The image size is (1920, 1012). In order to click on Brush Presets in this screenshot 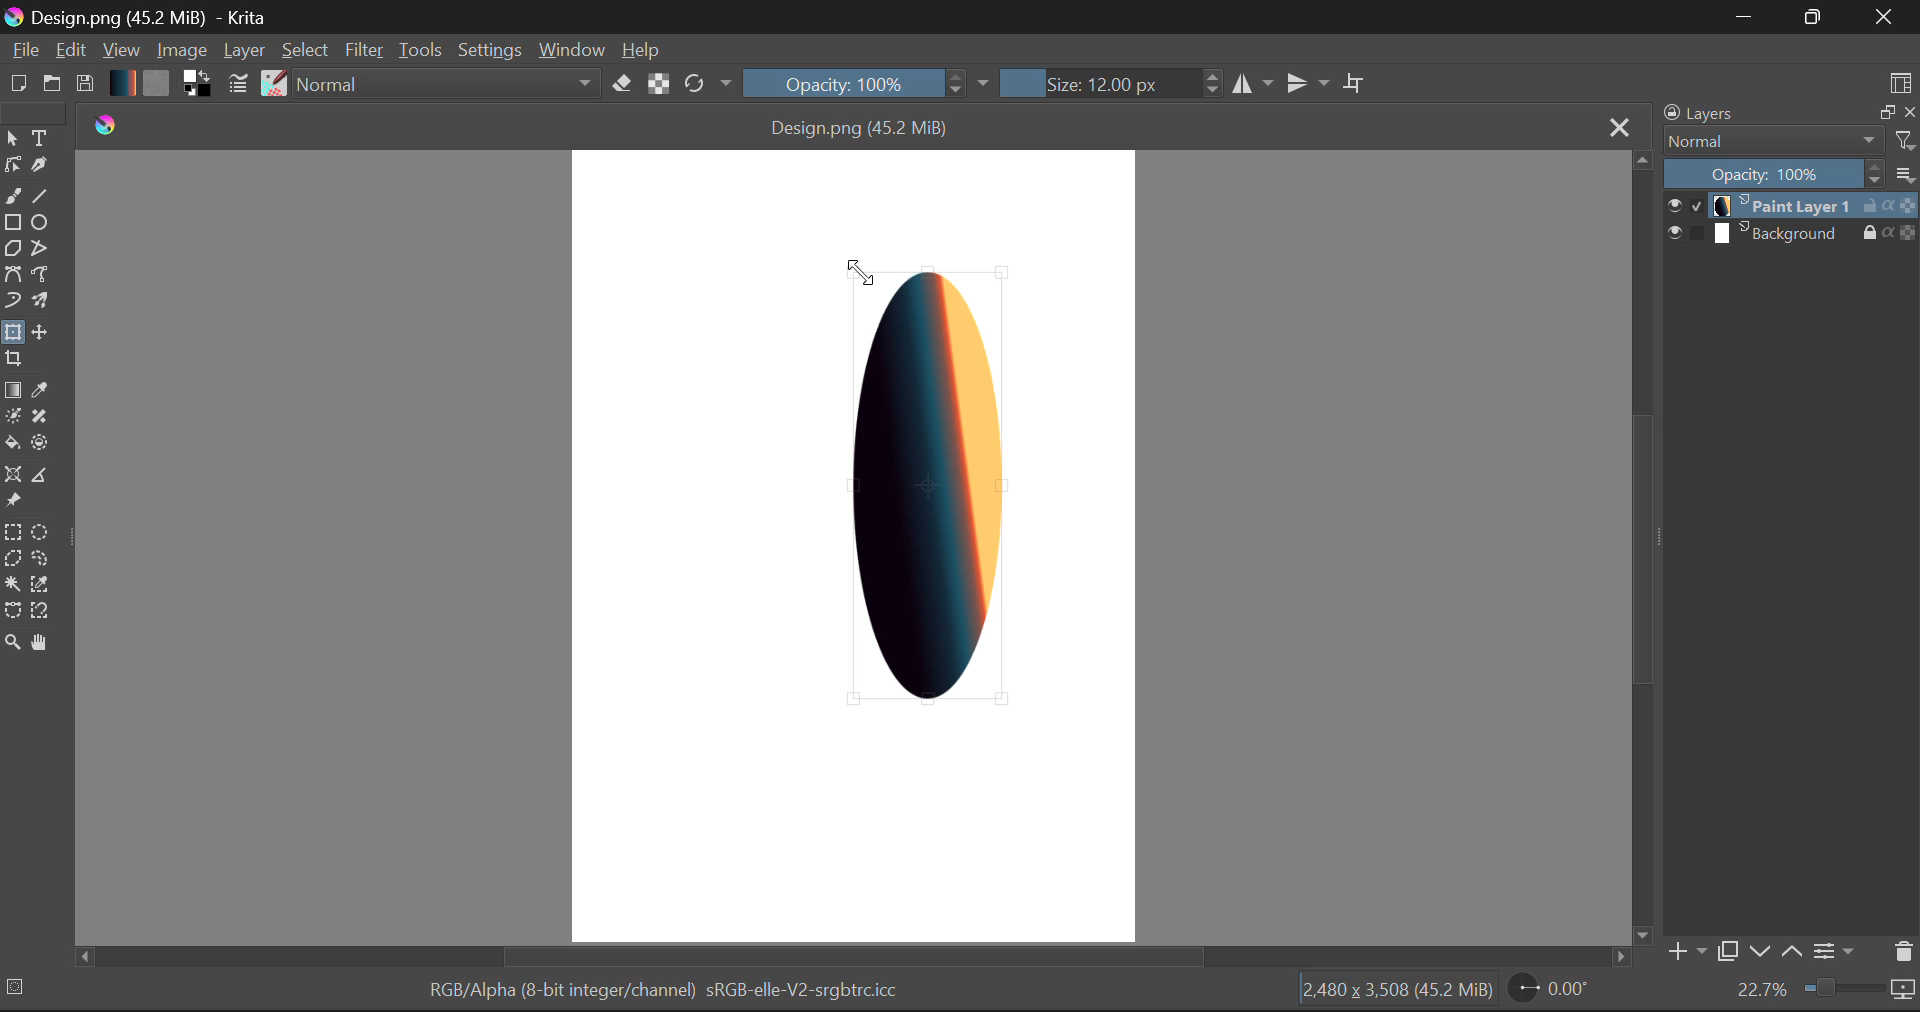, I will do `click(272, 84)`.